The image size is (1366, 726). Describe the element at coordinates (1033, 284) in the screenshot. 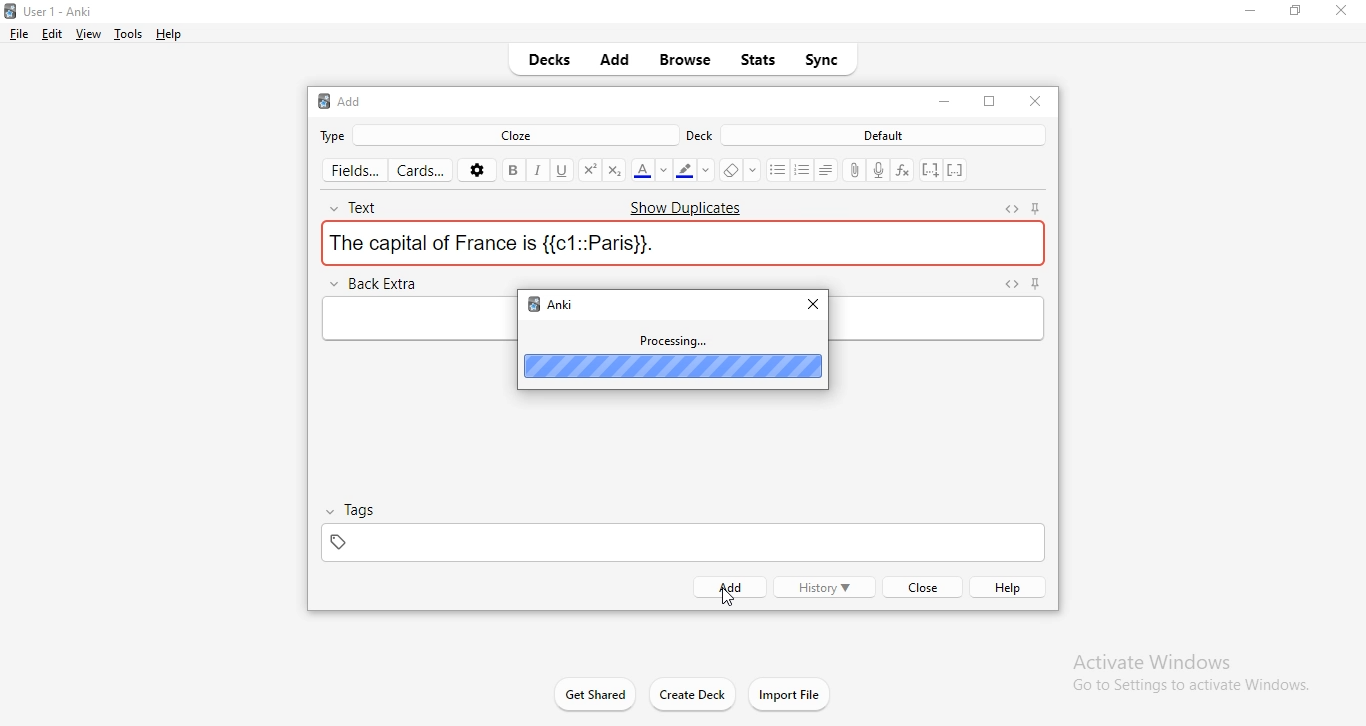

I see `pin` at that location.